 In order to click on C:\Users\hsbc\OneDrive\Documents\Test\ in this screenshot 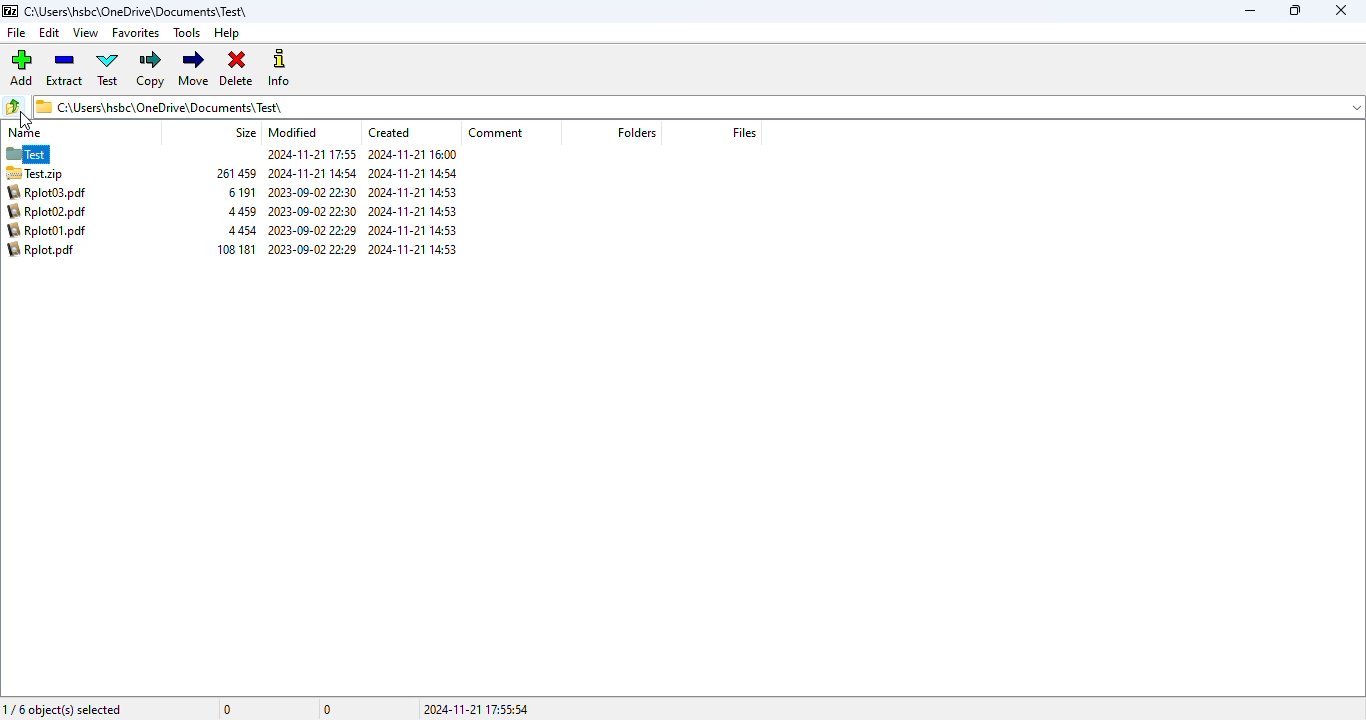, I will do `click(158, 106)`.